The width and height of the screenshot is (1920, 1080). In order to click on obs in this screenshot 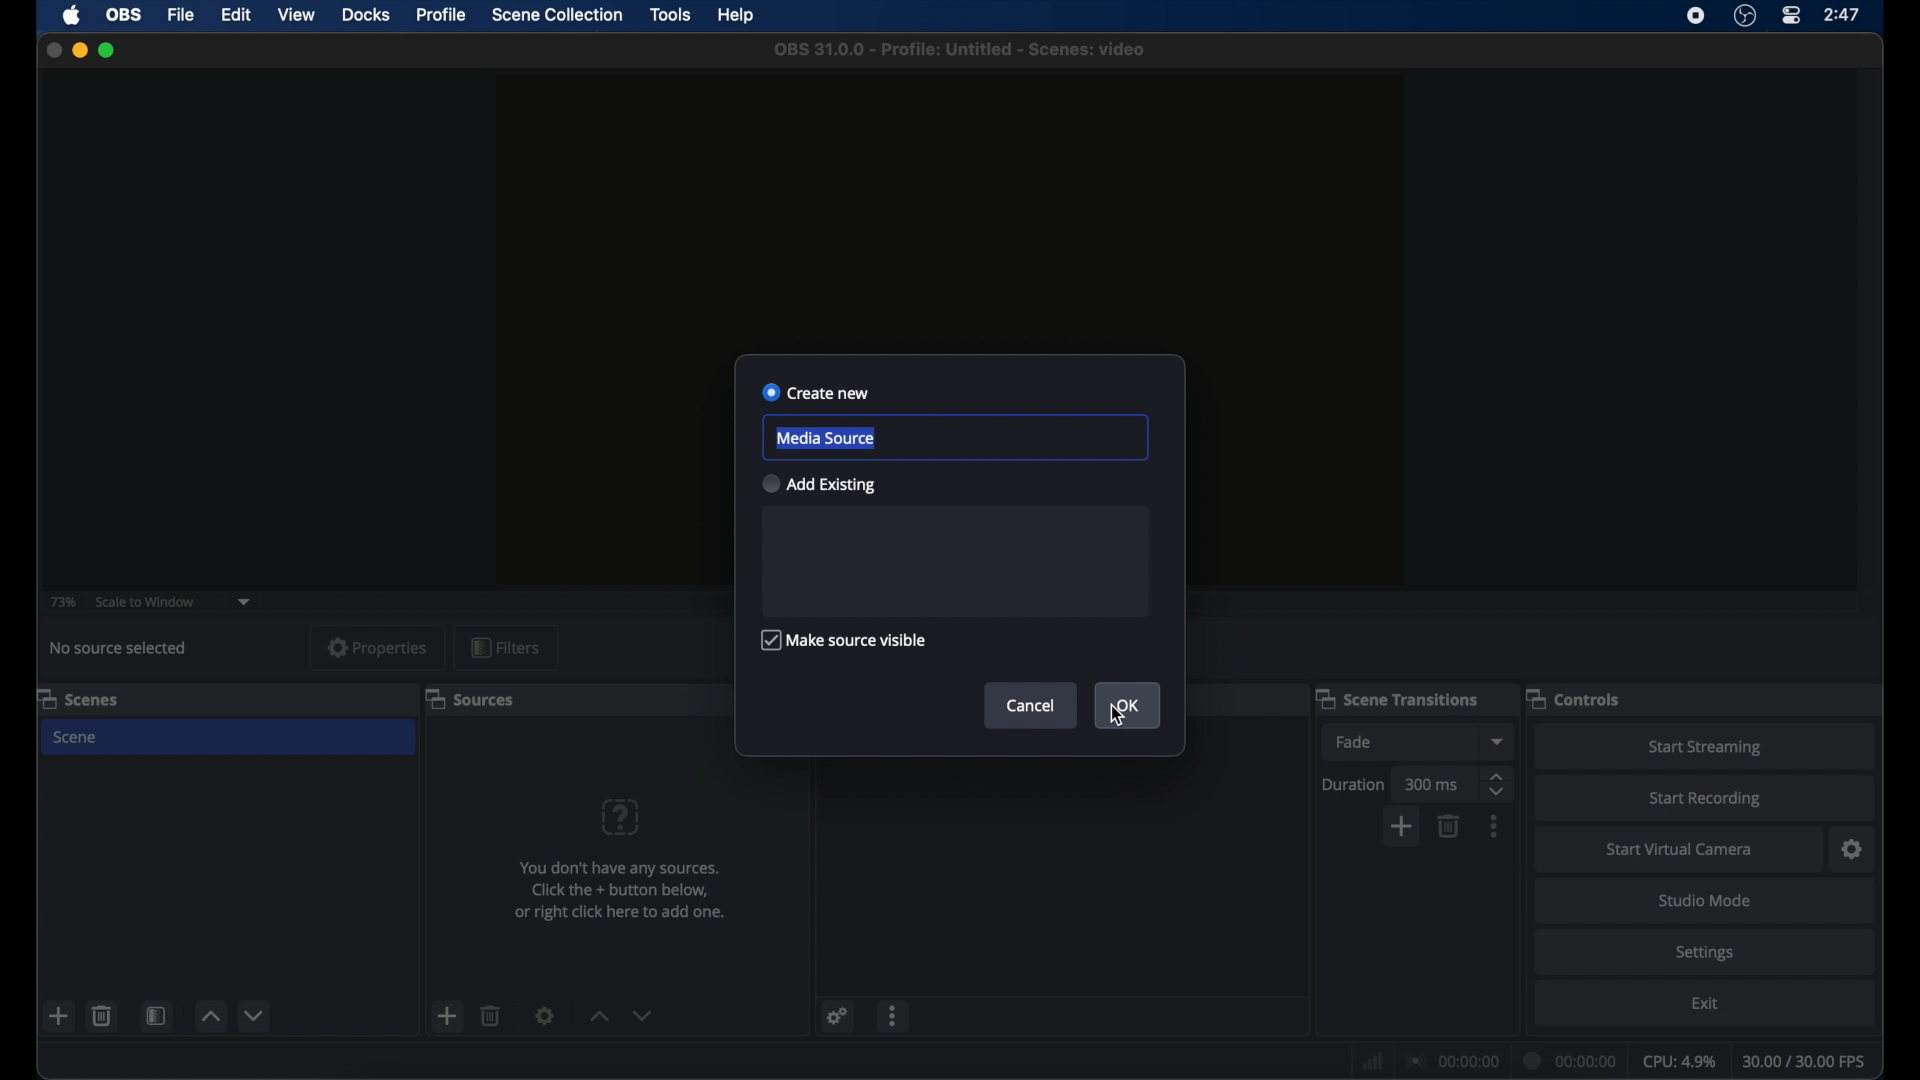, I will do `click(124, 15)`.